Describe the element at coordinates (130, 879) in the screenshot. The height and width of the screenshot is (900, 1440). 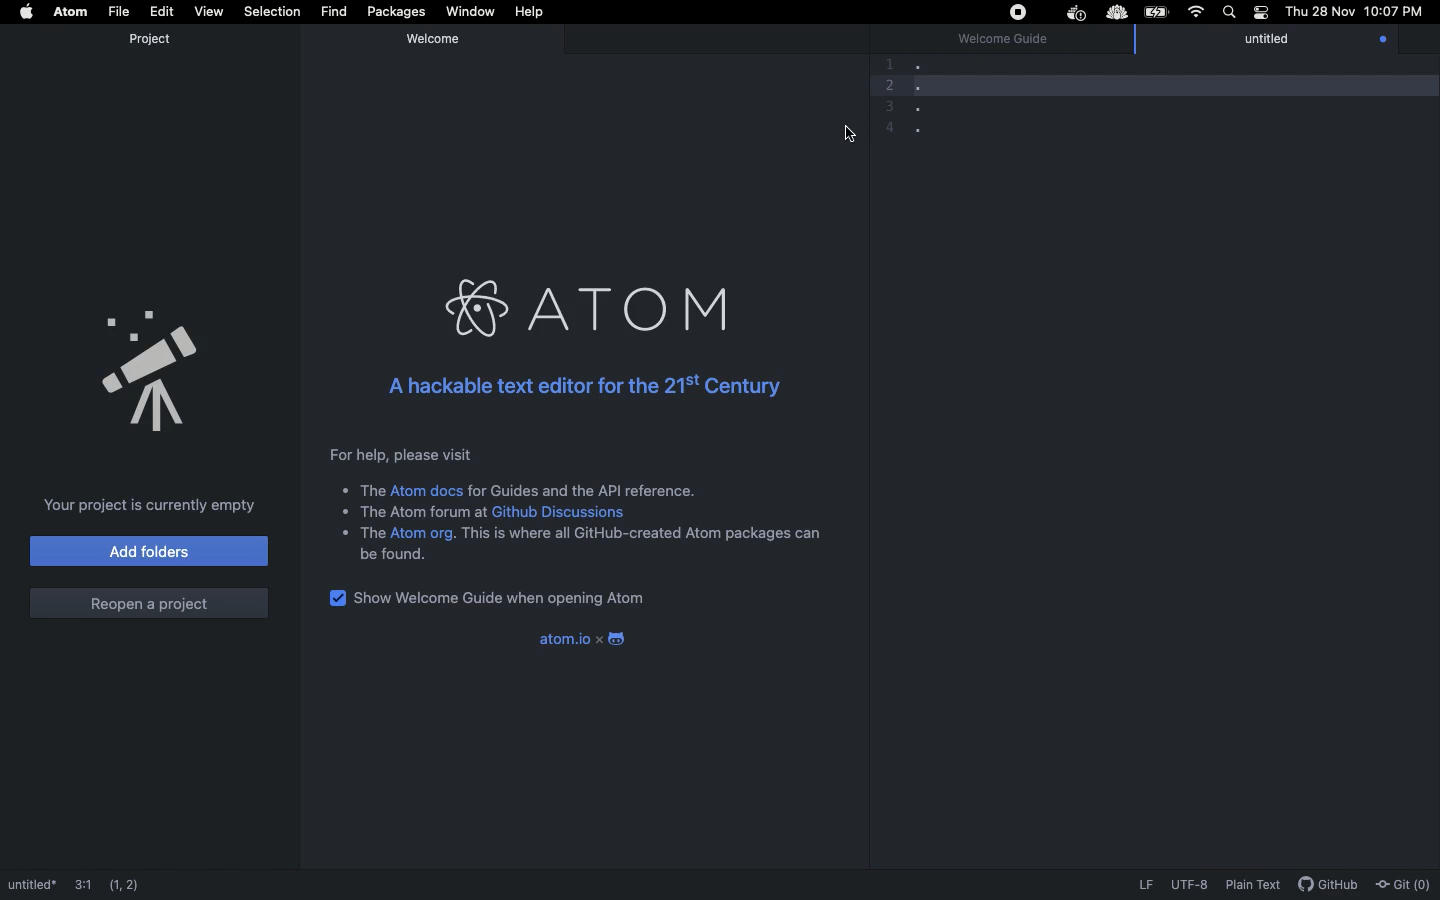
I see `(1,2)` at that location.